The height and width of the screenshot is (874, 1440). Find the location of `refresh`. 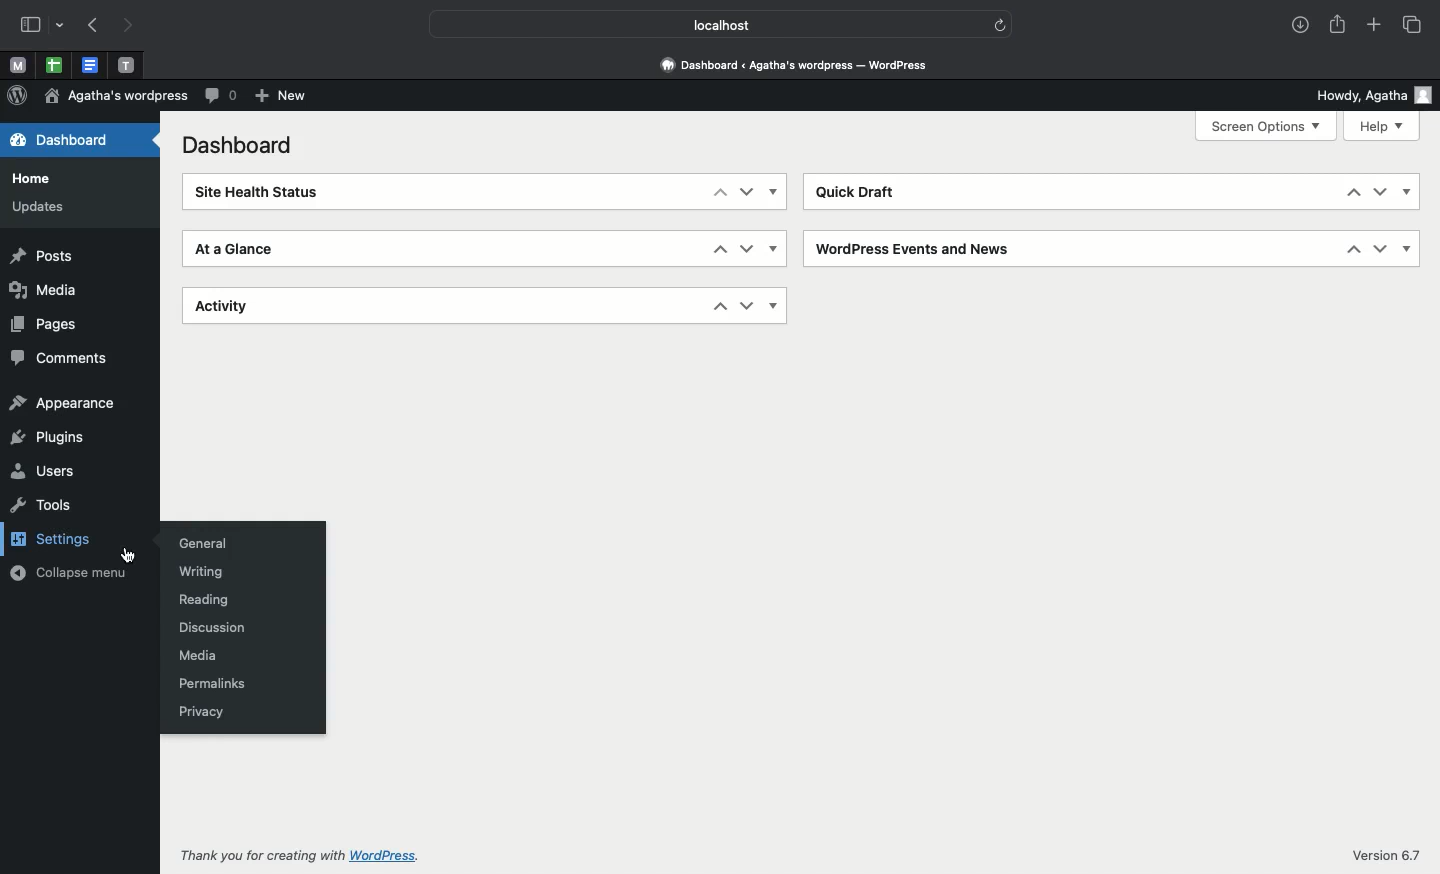

refresh is located at coordinates (999, 26).